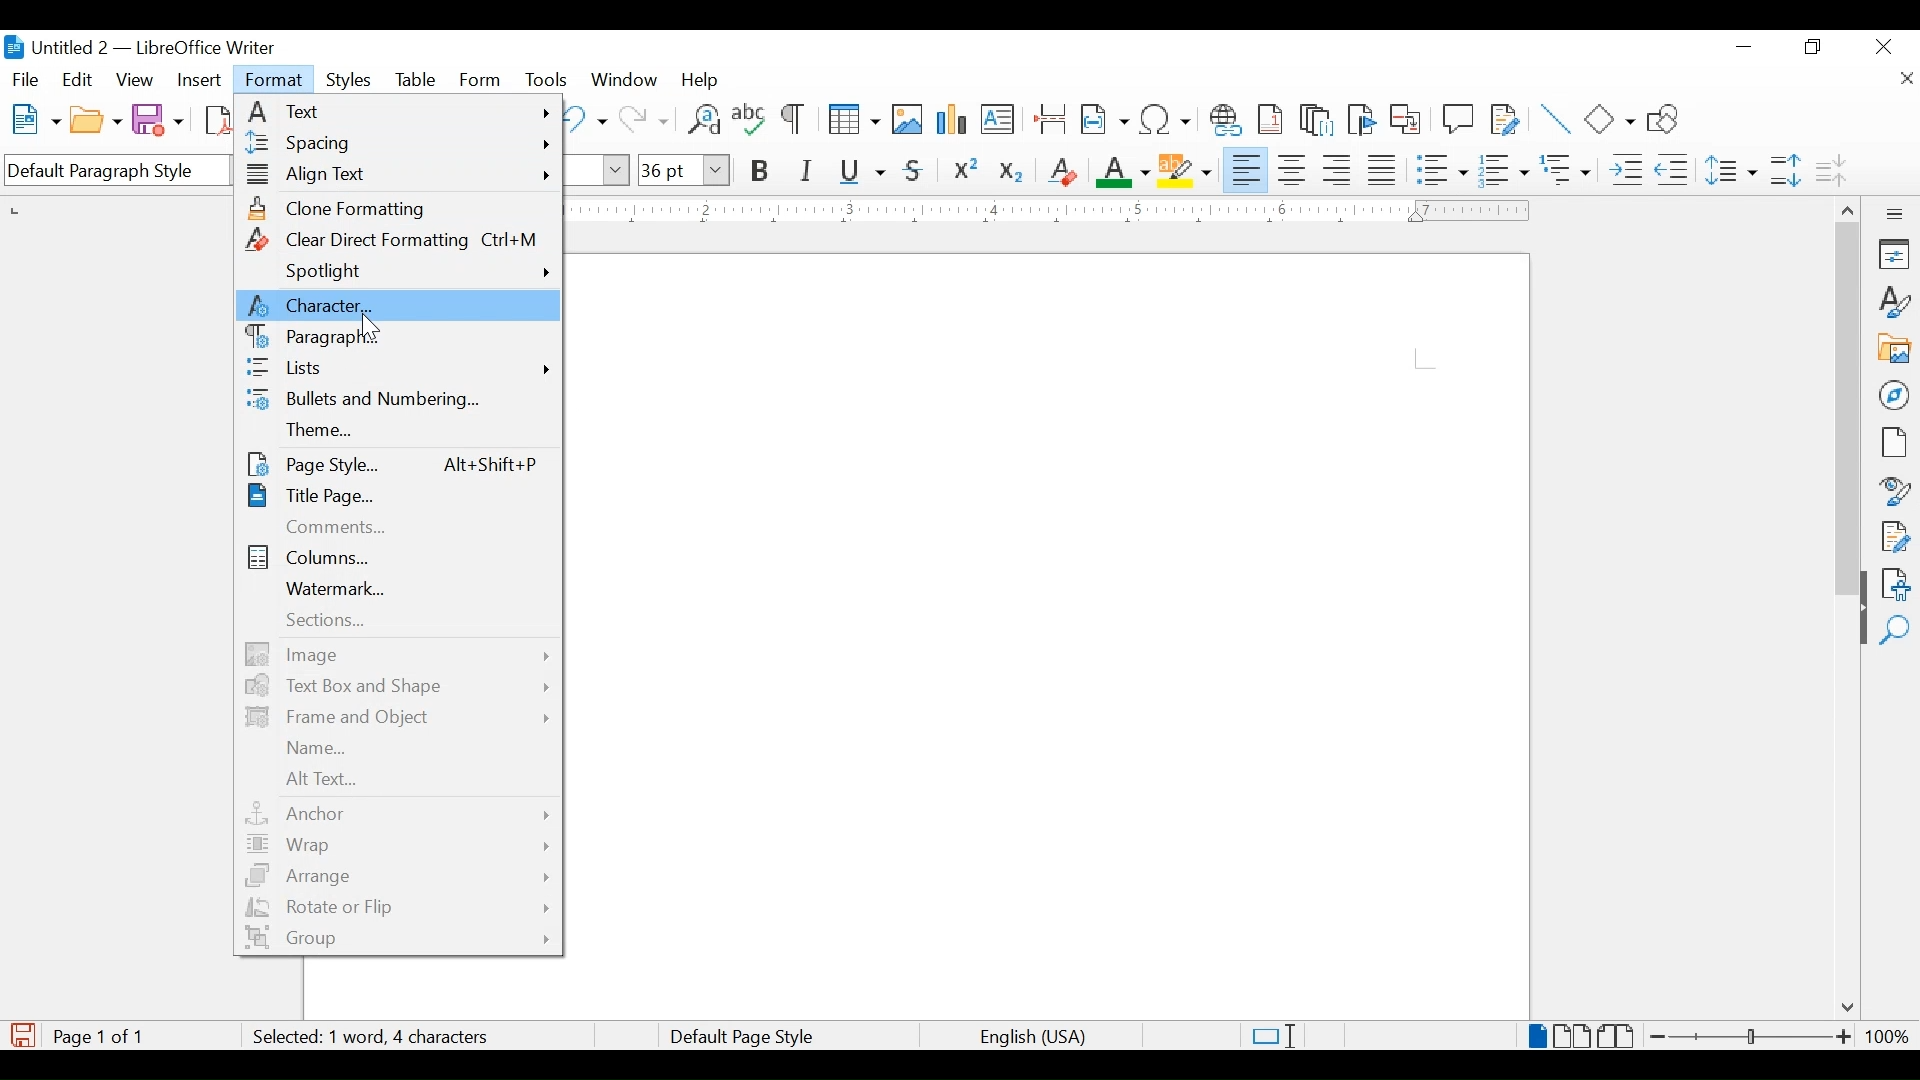  I want to click on paragraphs, so click(313, 336).